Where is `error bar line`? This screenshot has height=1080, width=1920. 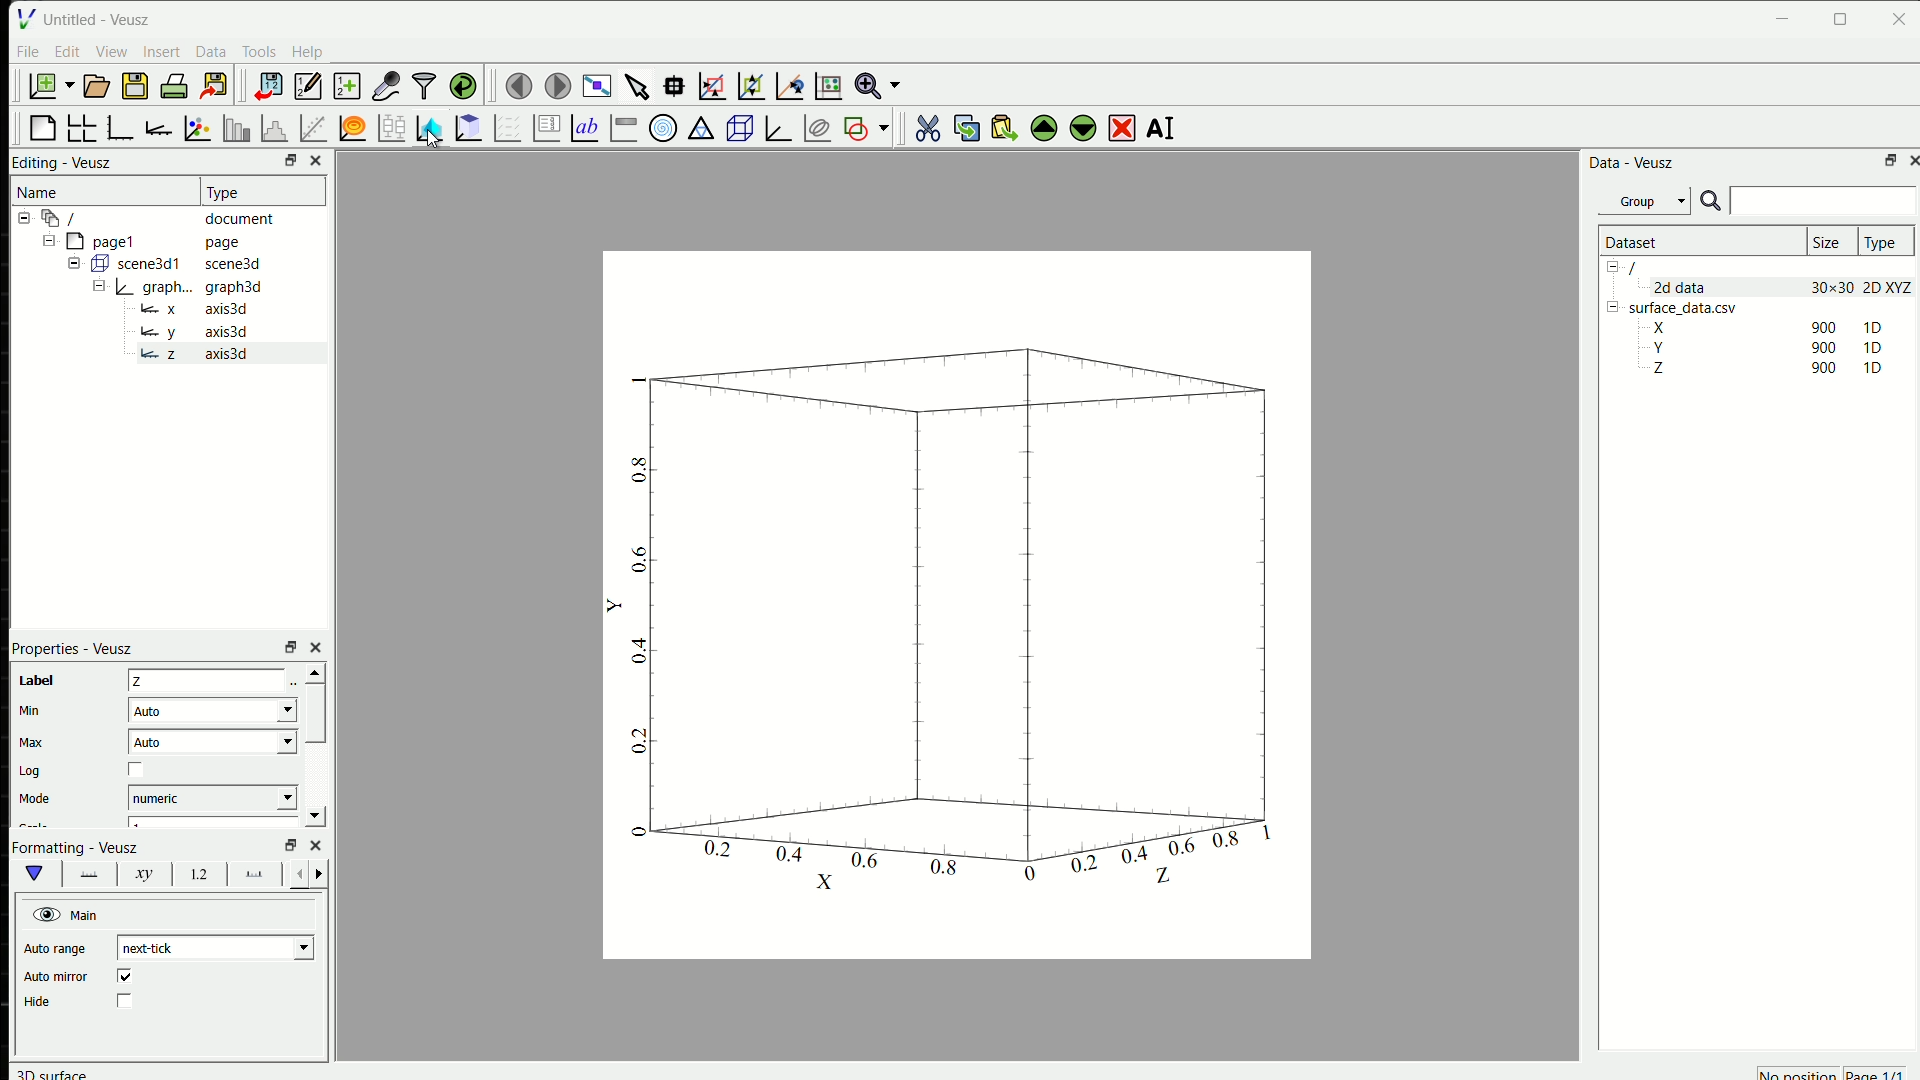
error bar line is located at coordinates (297, 875).